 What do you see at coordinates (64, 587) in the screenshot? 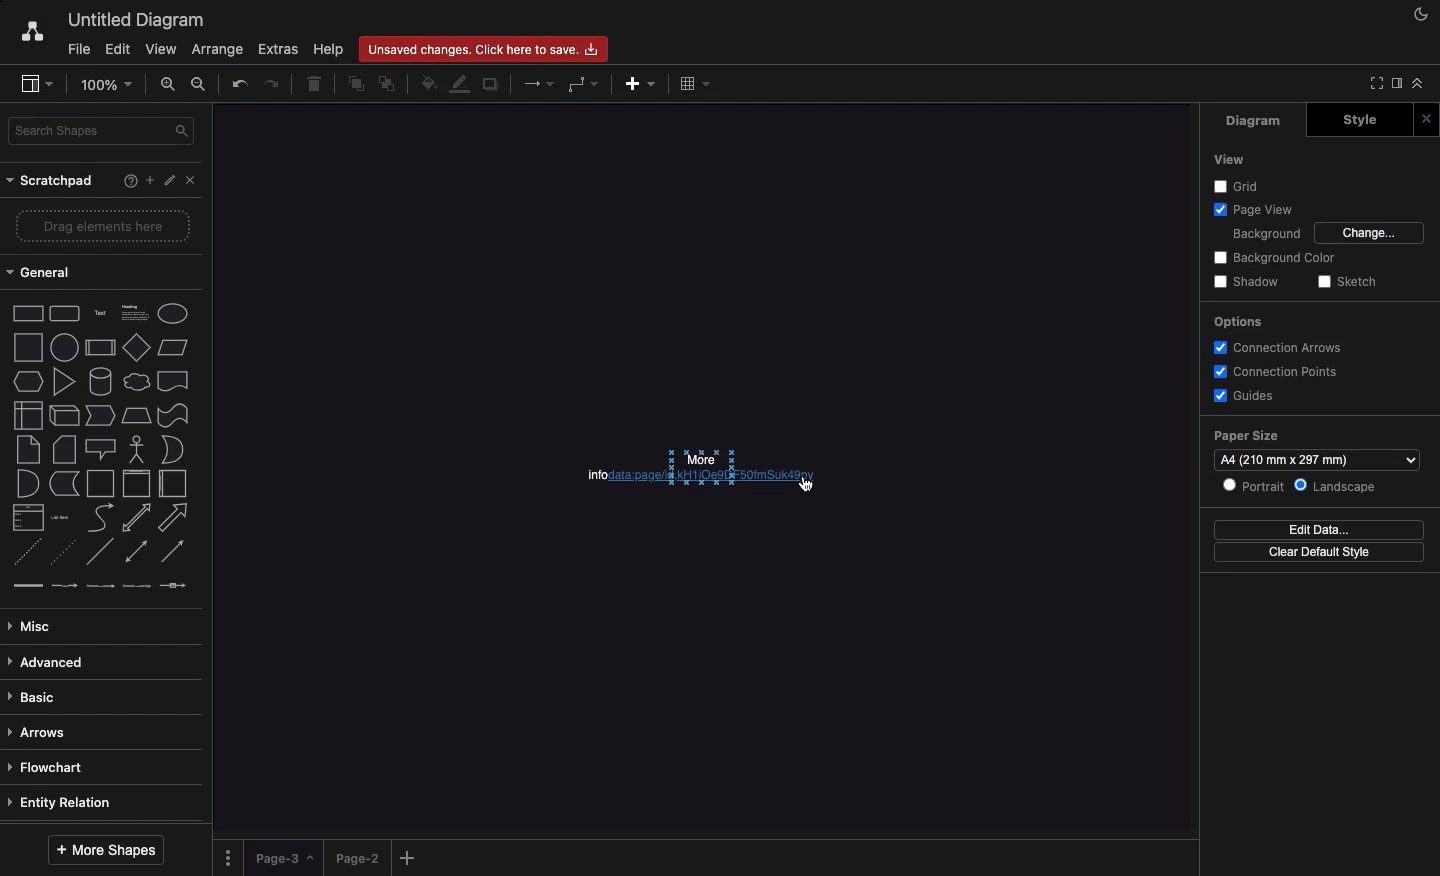
I see `connector with label` at bounding box center [64, 587].